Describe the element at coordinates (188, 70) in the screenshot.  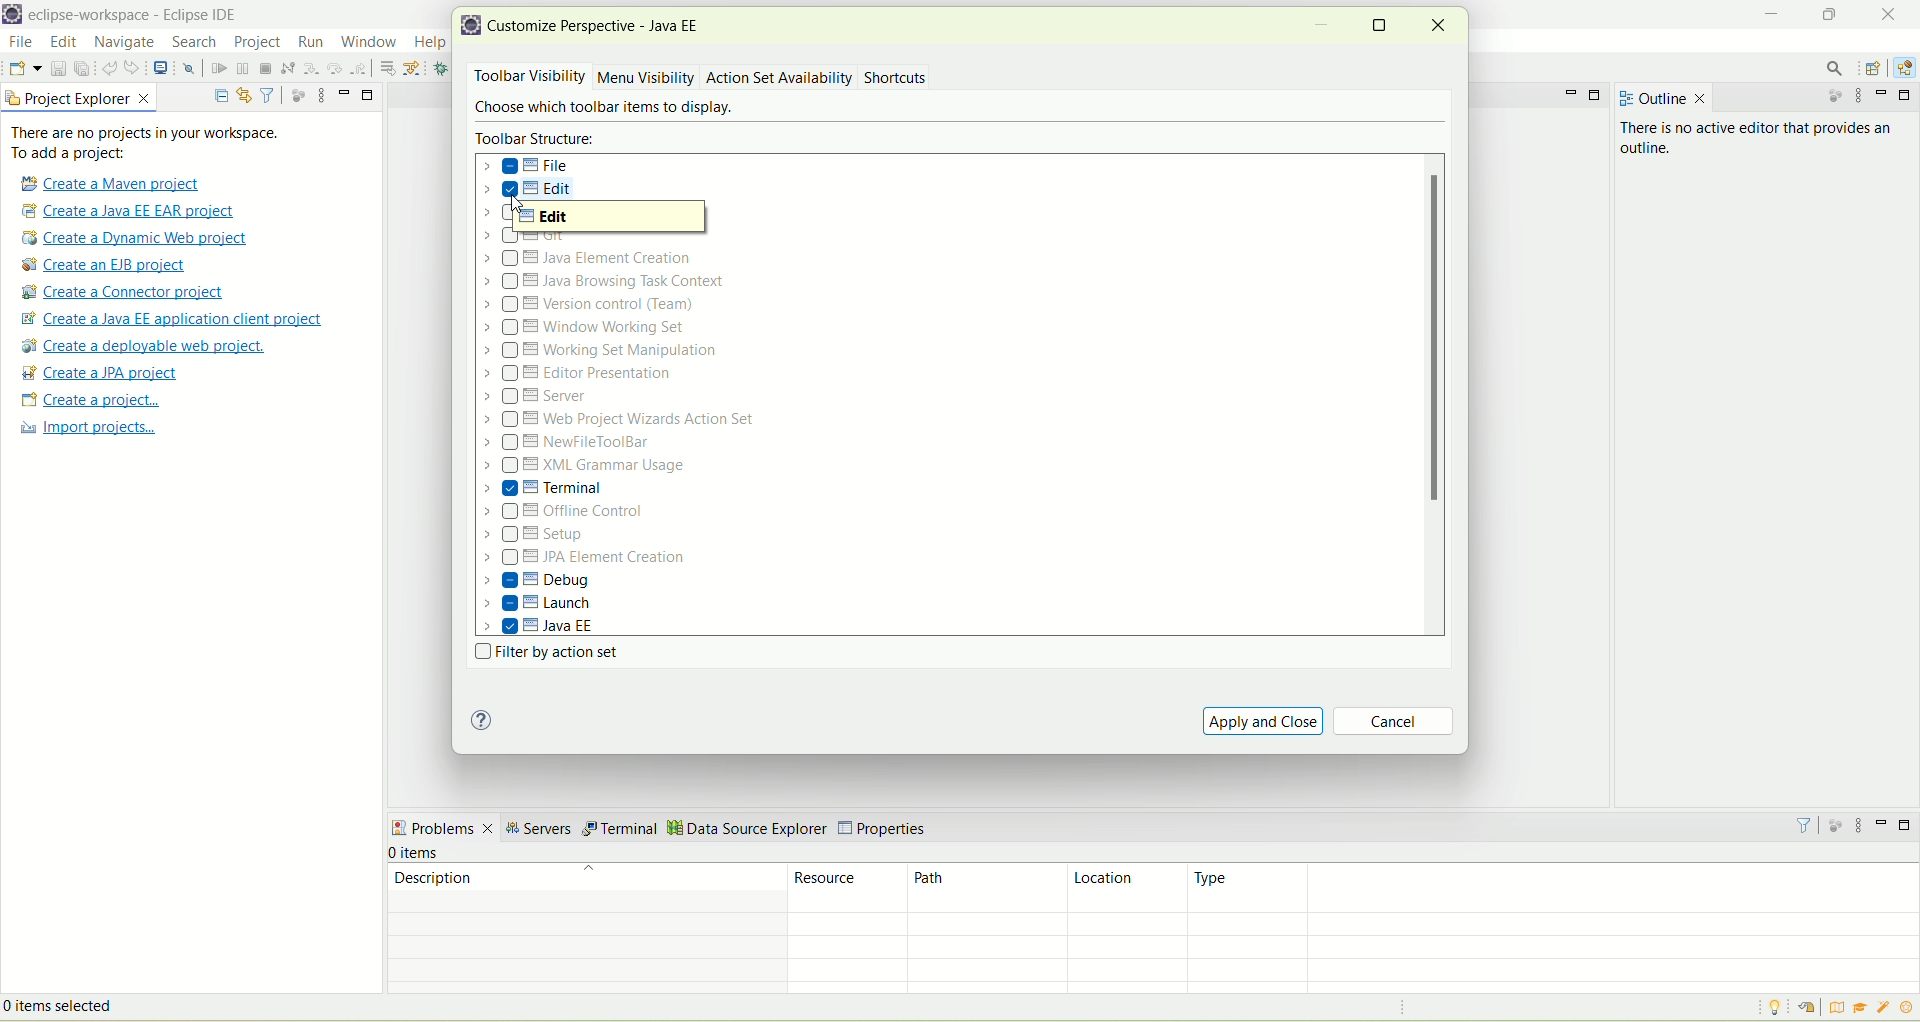
I see `skip all breakpoints` at that location.